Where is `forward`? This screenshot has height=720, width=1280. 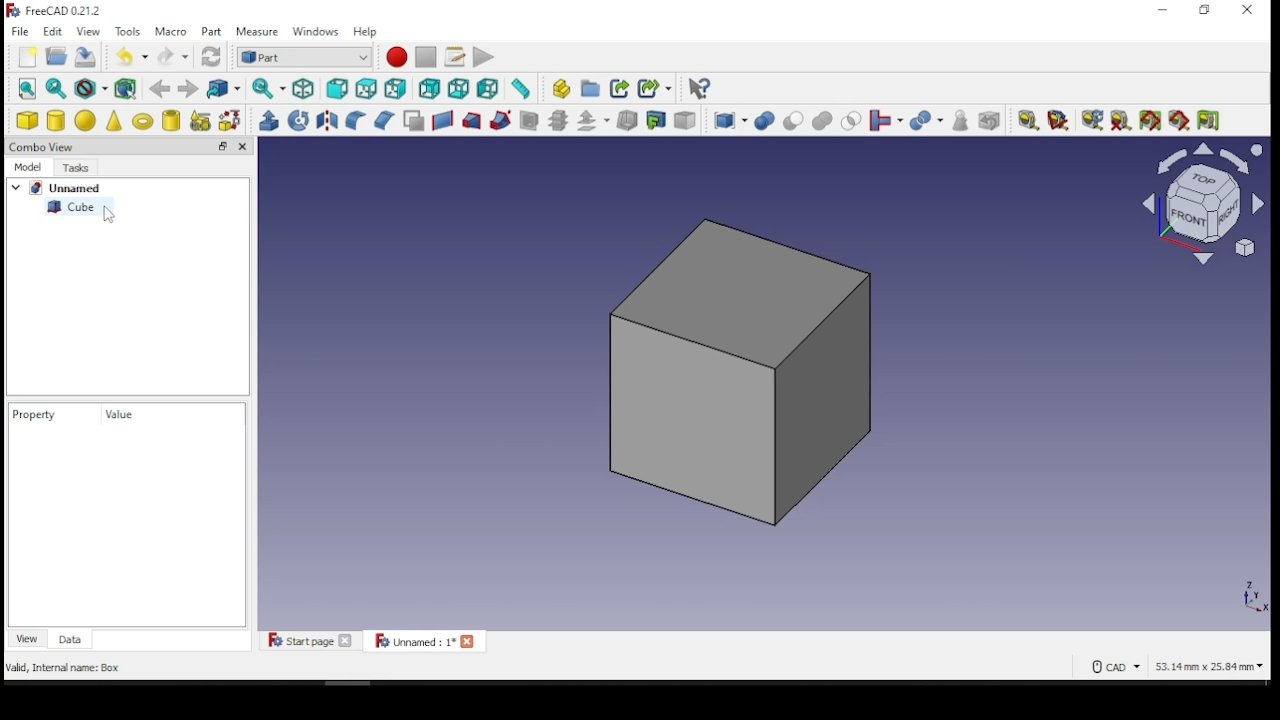 forward is located at coordinates (187, 89).